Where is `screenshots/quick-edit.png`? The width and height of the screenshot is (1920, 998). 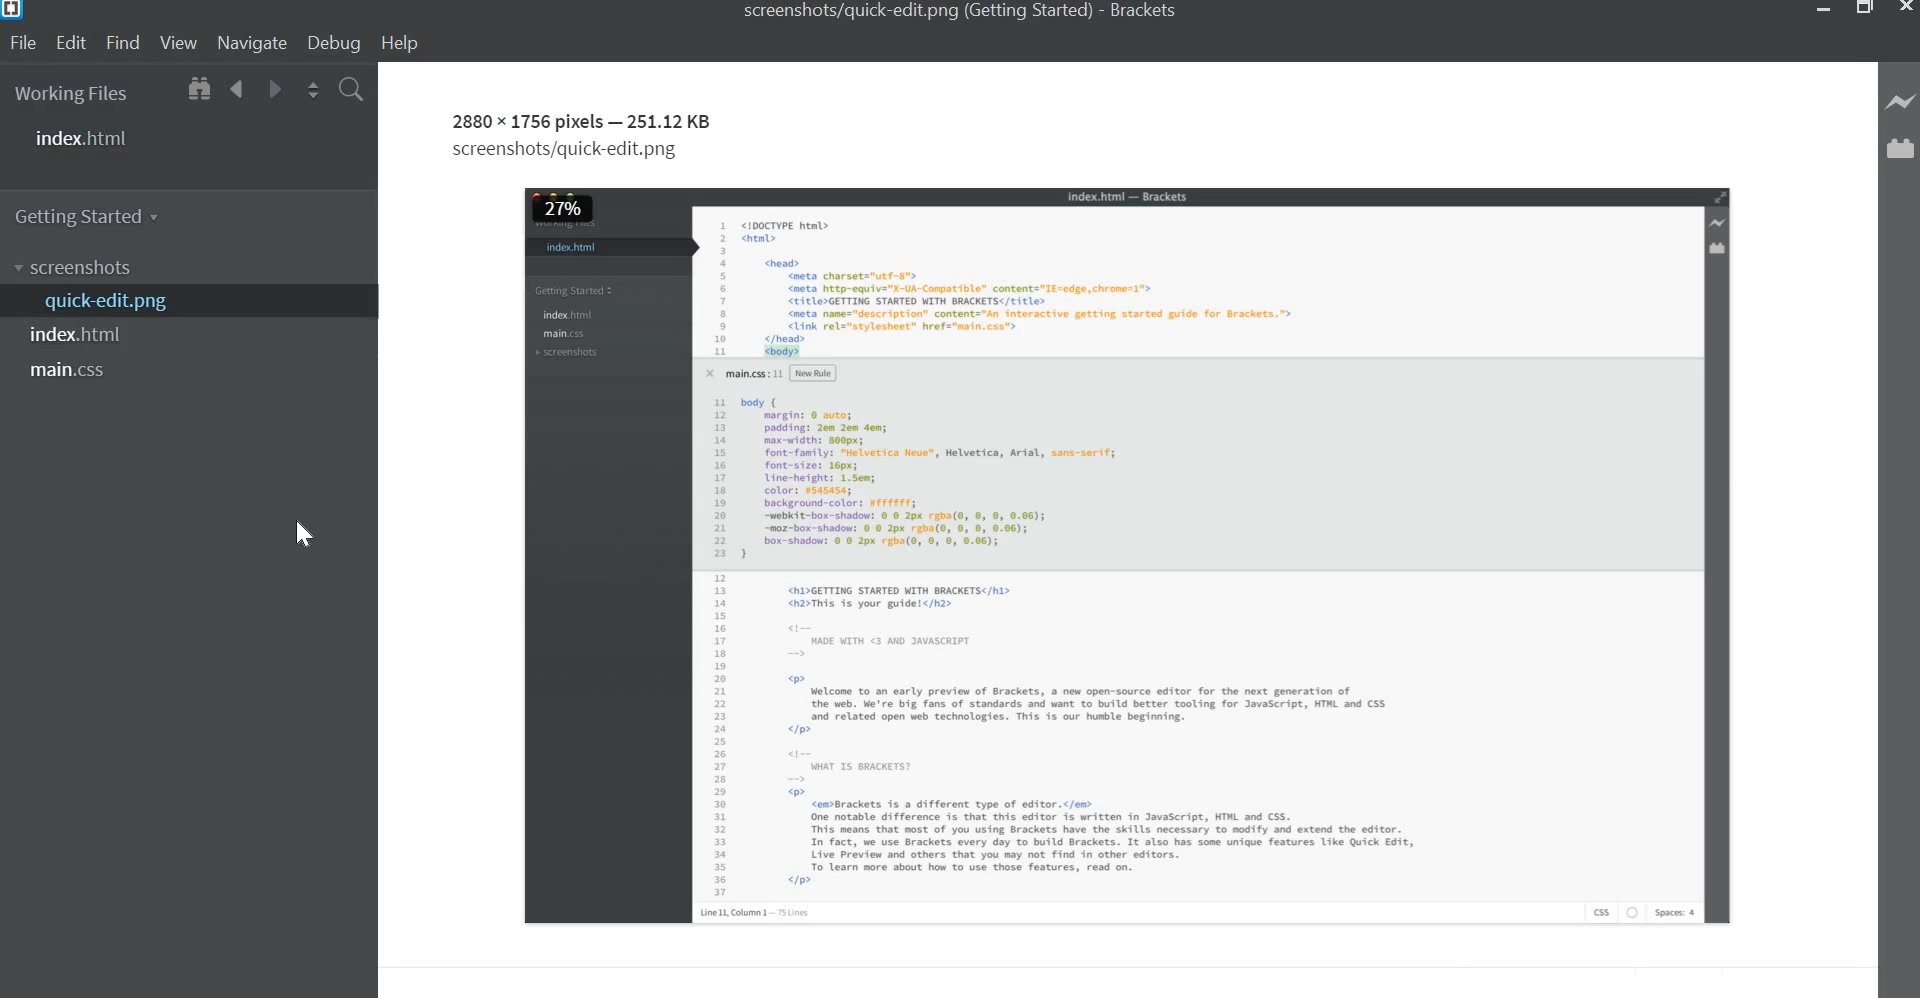 screenshots/quick-edit.png is located at coordinates (569, 152).